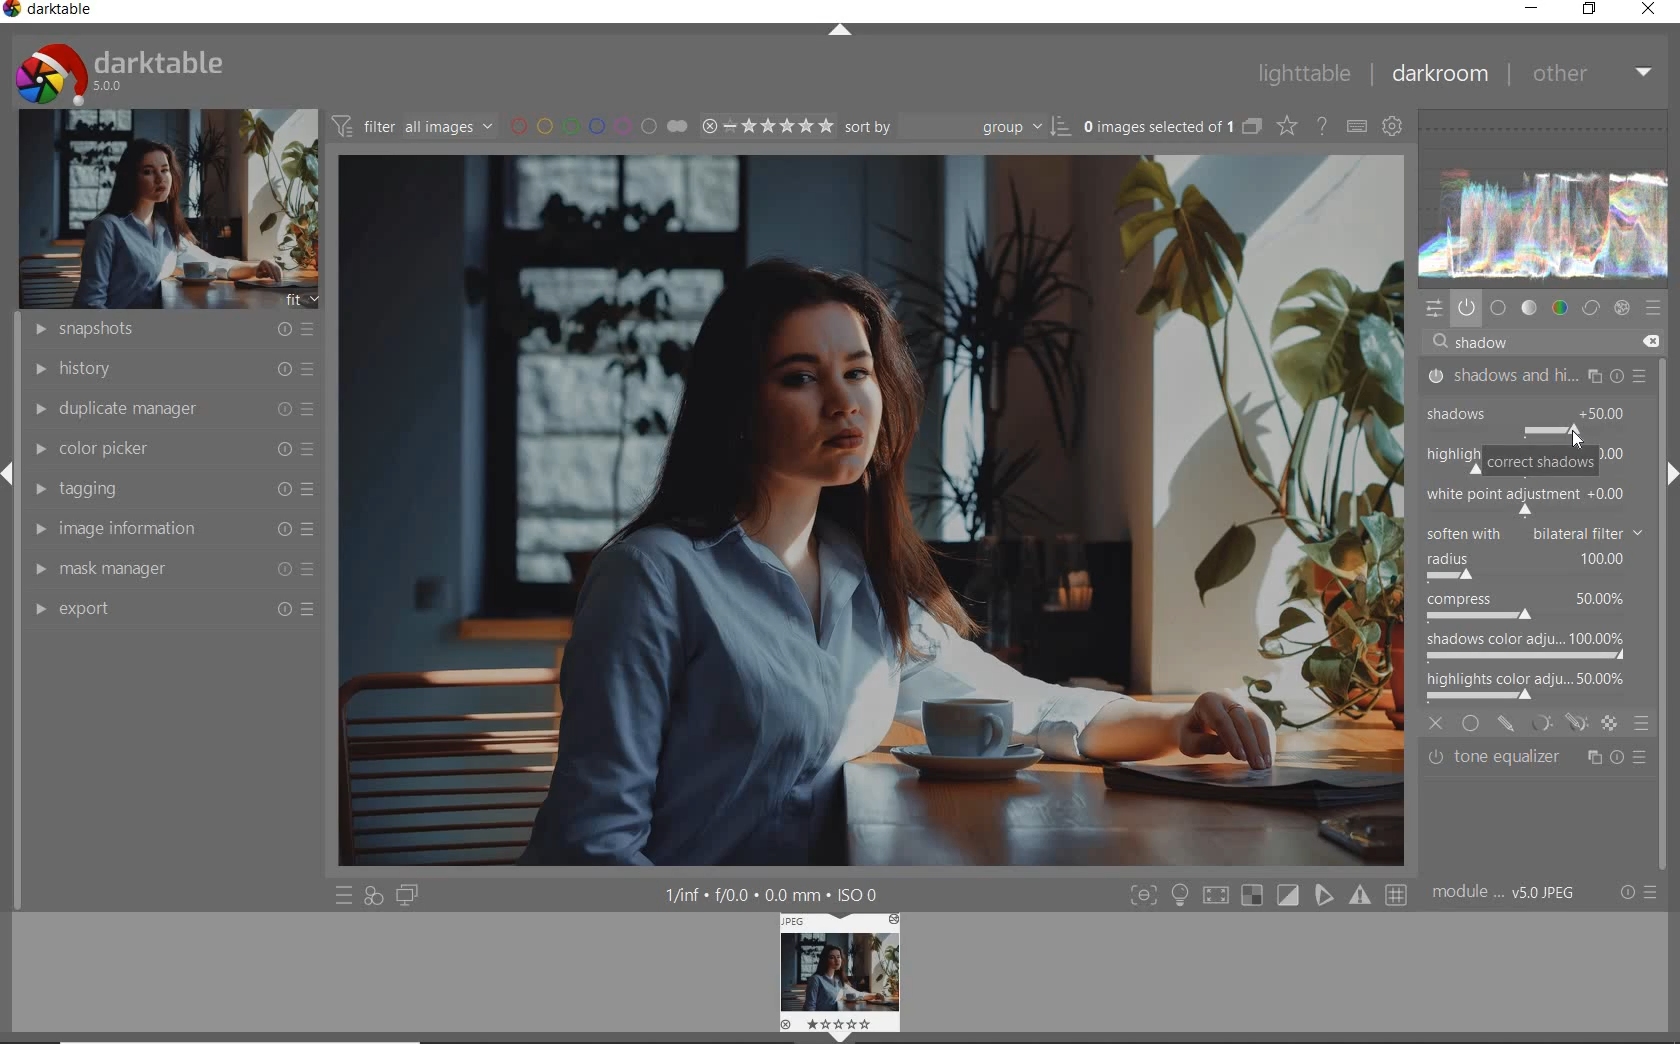 The image size is (1680, 1044). What do you see at coordinates (1322, 127) in the screenshot?
I see `enable for online help` at bounding box center [1322, 127].